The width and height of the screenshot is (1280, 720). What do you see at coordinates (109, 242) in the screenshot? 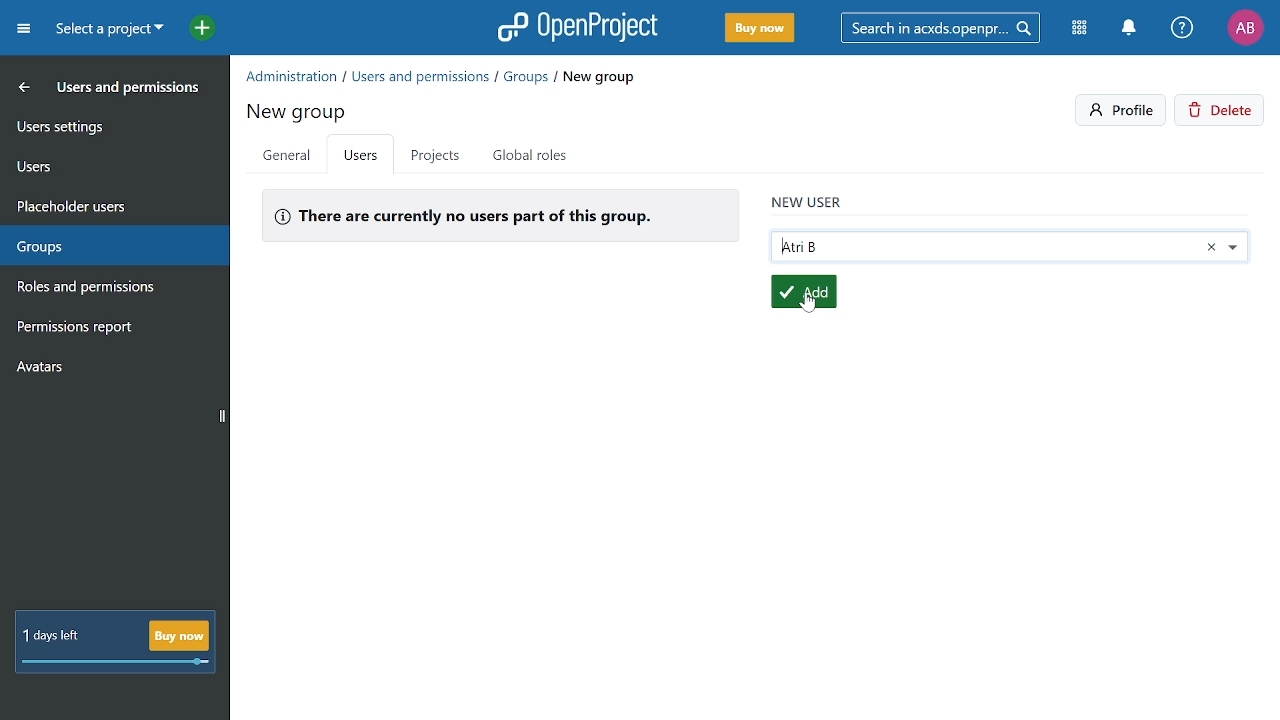
I see `Groups` at bounding box center [109, 242].